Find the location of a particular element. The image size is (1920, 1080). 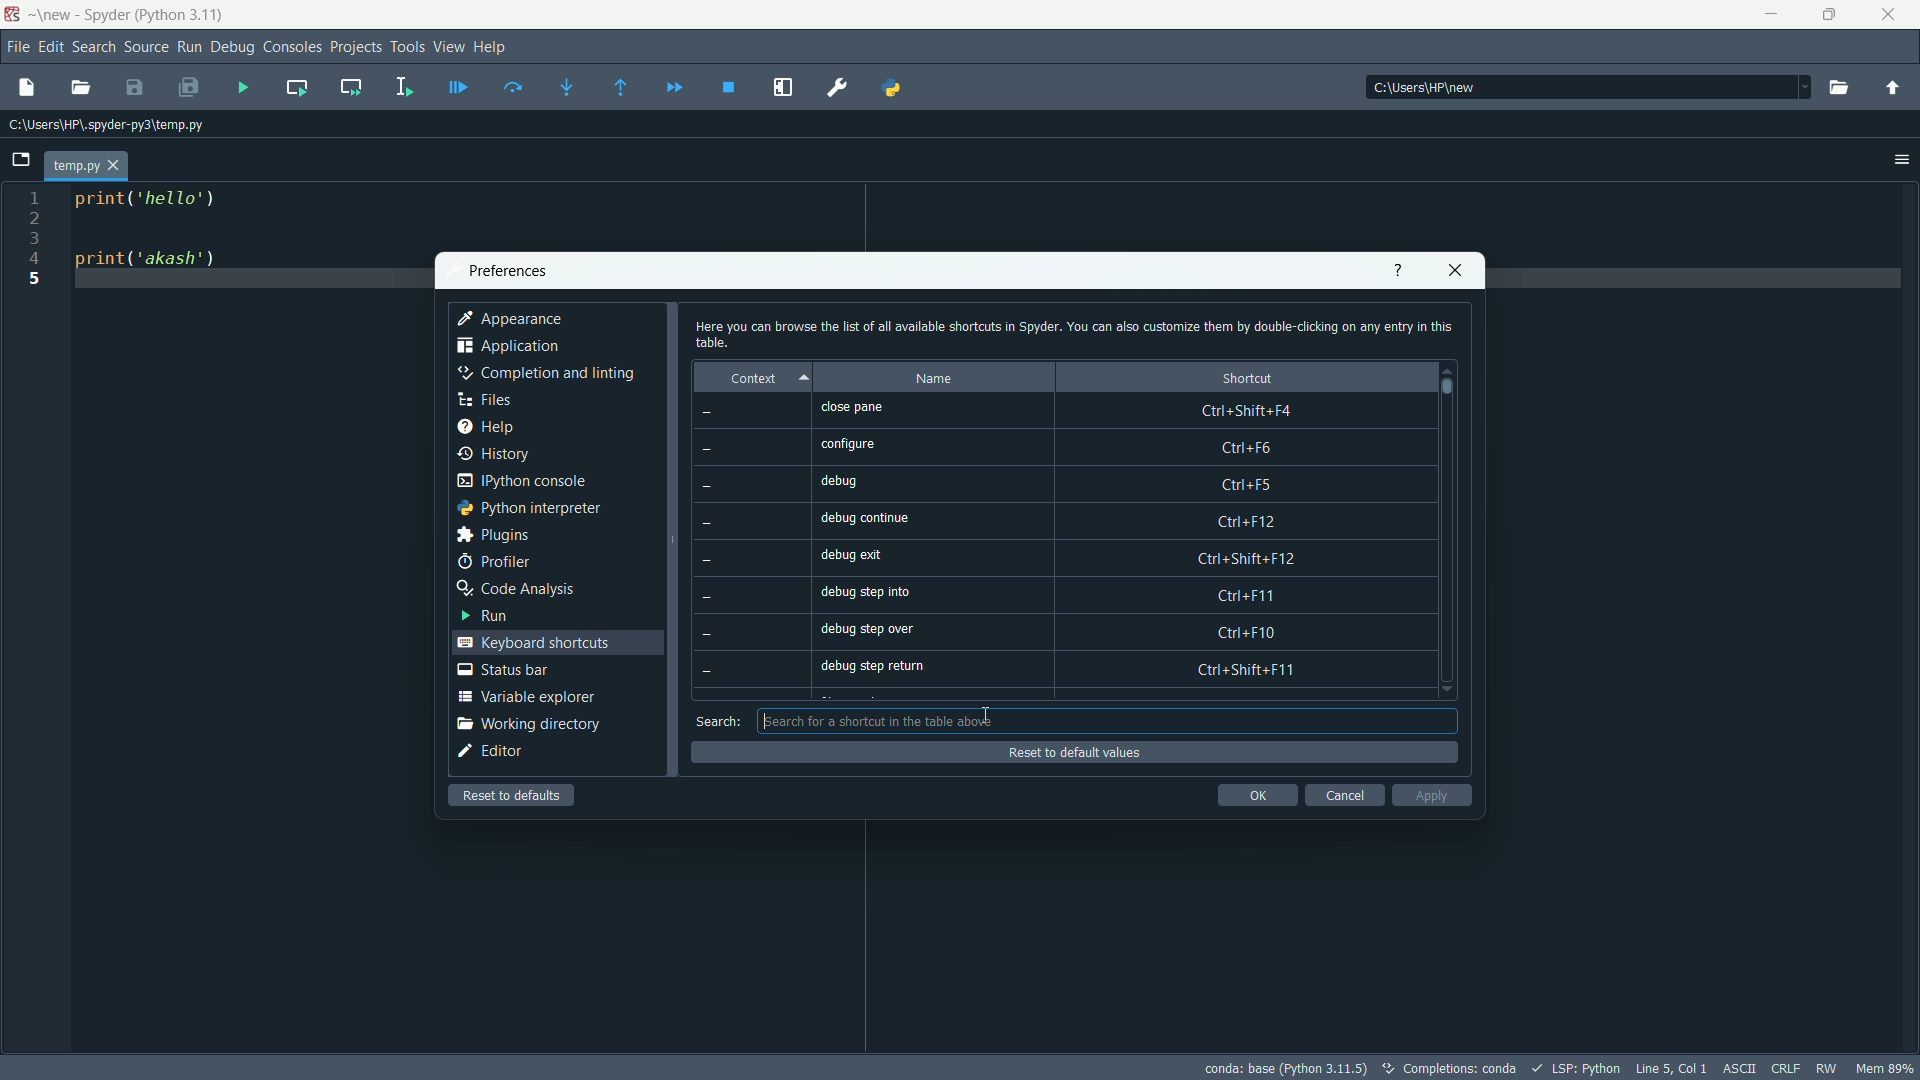

3 is located at coordinates (38, 242).